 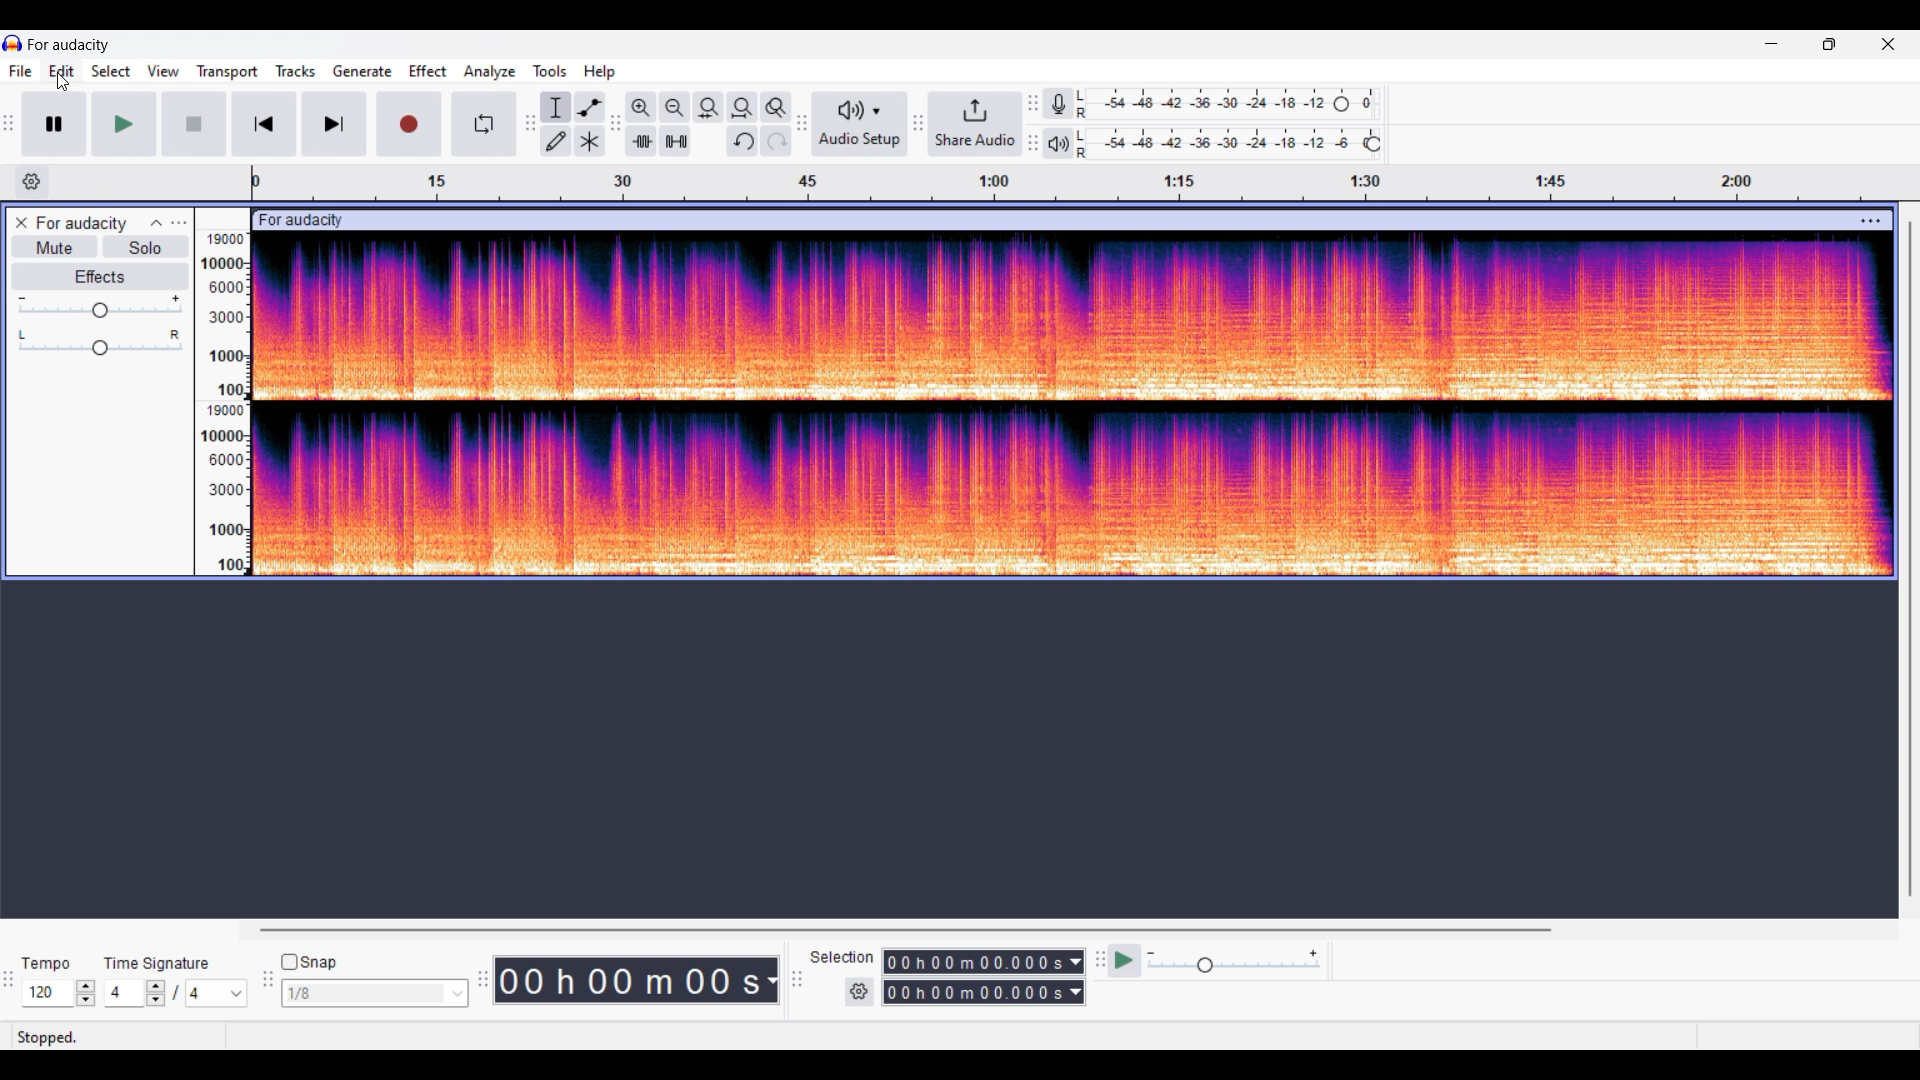 What do you see at coordinates (156, 223) in the screenshot?
I see `Collapse` at bounding box center [156, 223].